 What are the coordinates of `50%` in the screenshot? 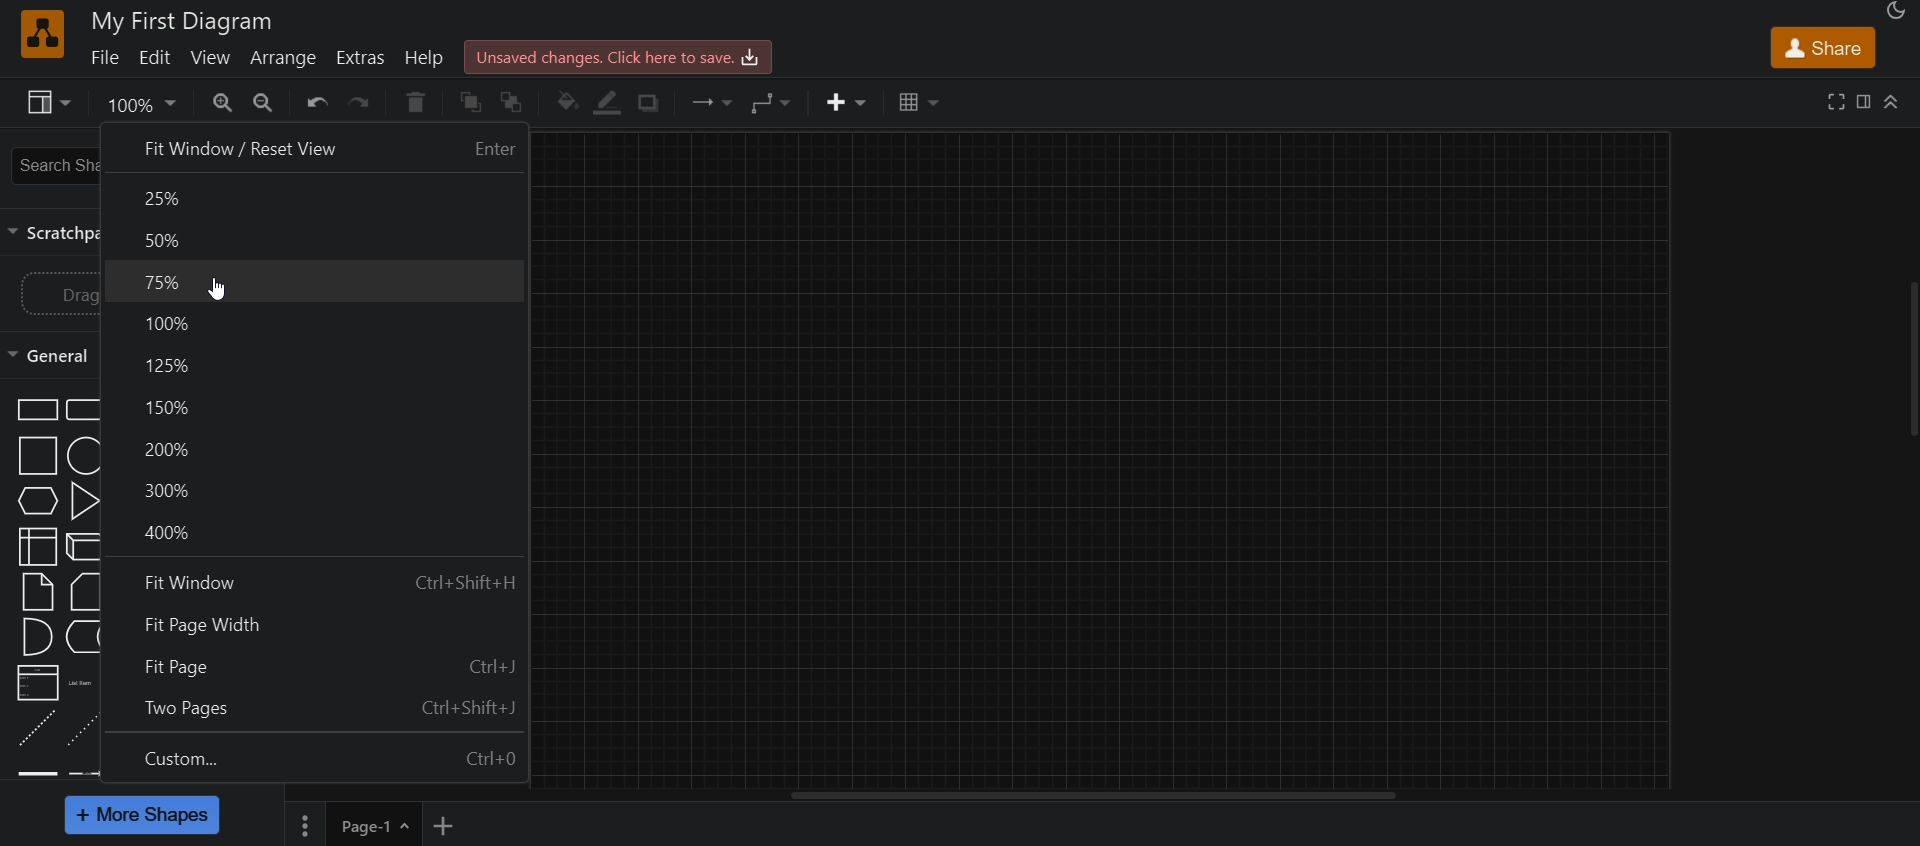 It's located at (312, 240).